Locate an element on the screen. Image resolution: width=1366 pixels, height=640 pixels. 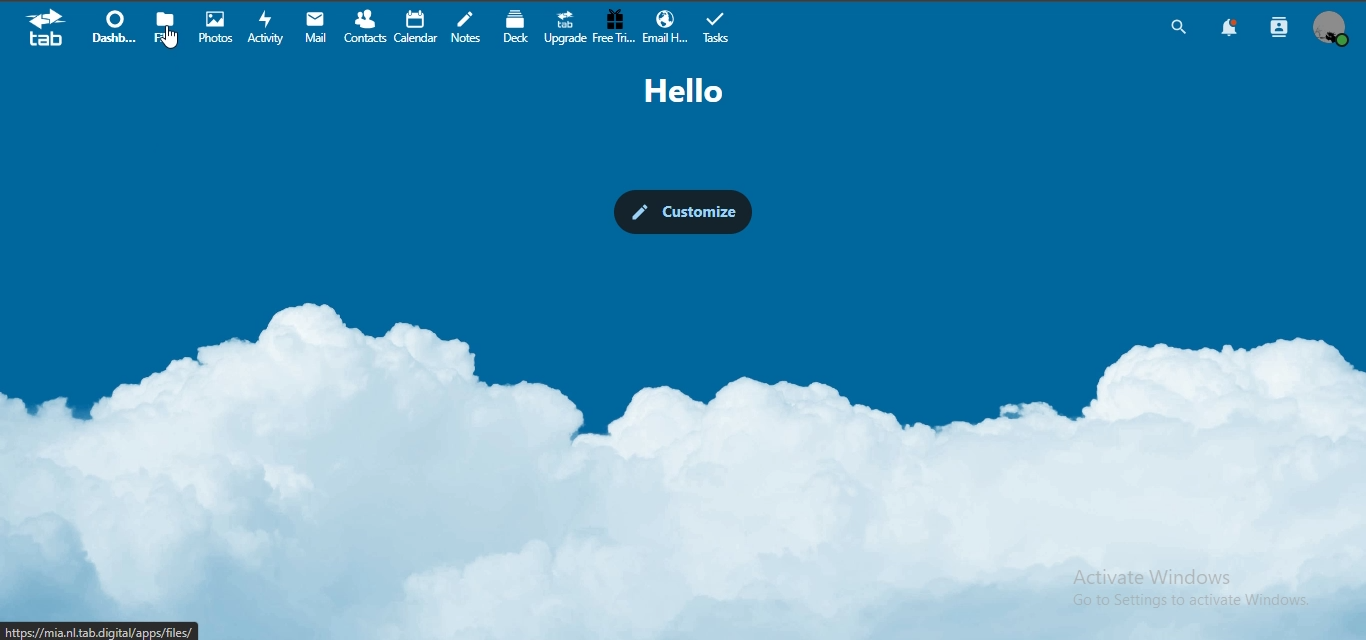
notes is located at coordinates (469, 28).